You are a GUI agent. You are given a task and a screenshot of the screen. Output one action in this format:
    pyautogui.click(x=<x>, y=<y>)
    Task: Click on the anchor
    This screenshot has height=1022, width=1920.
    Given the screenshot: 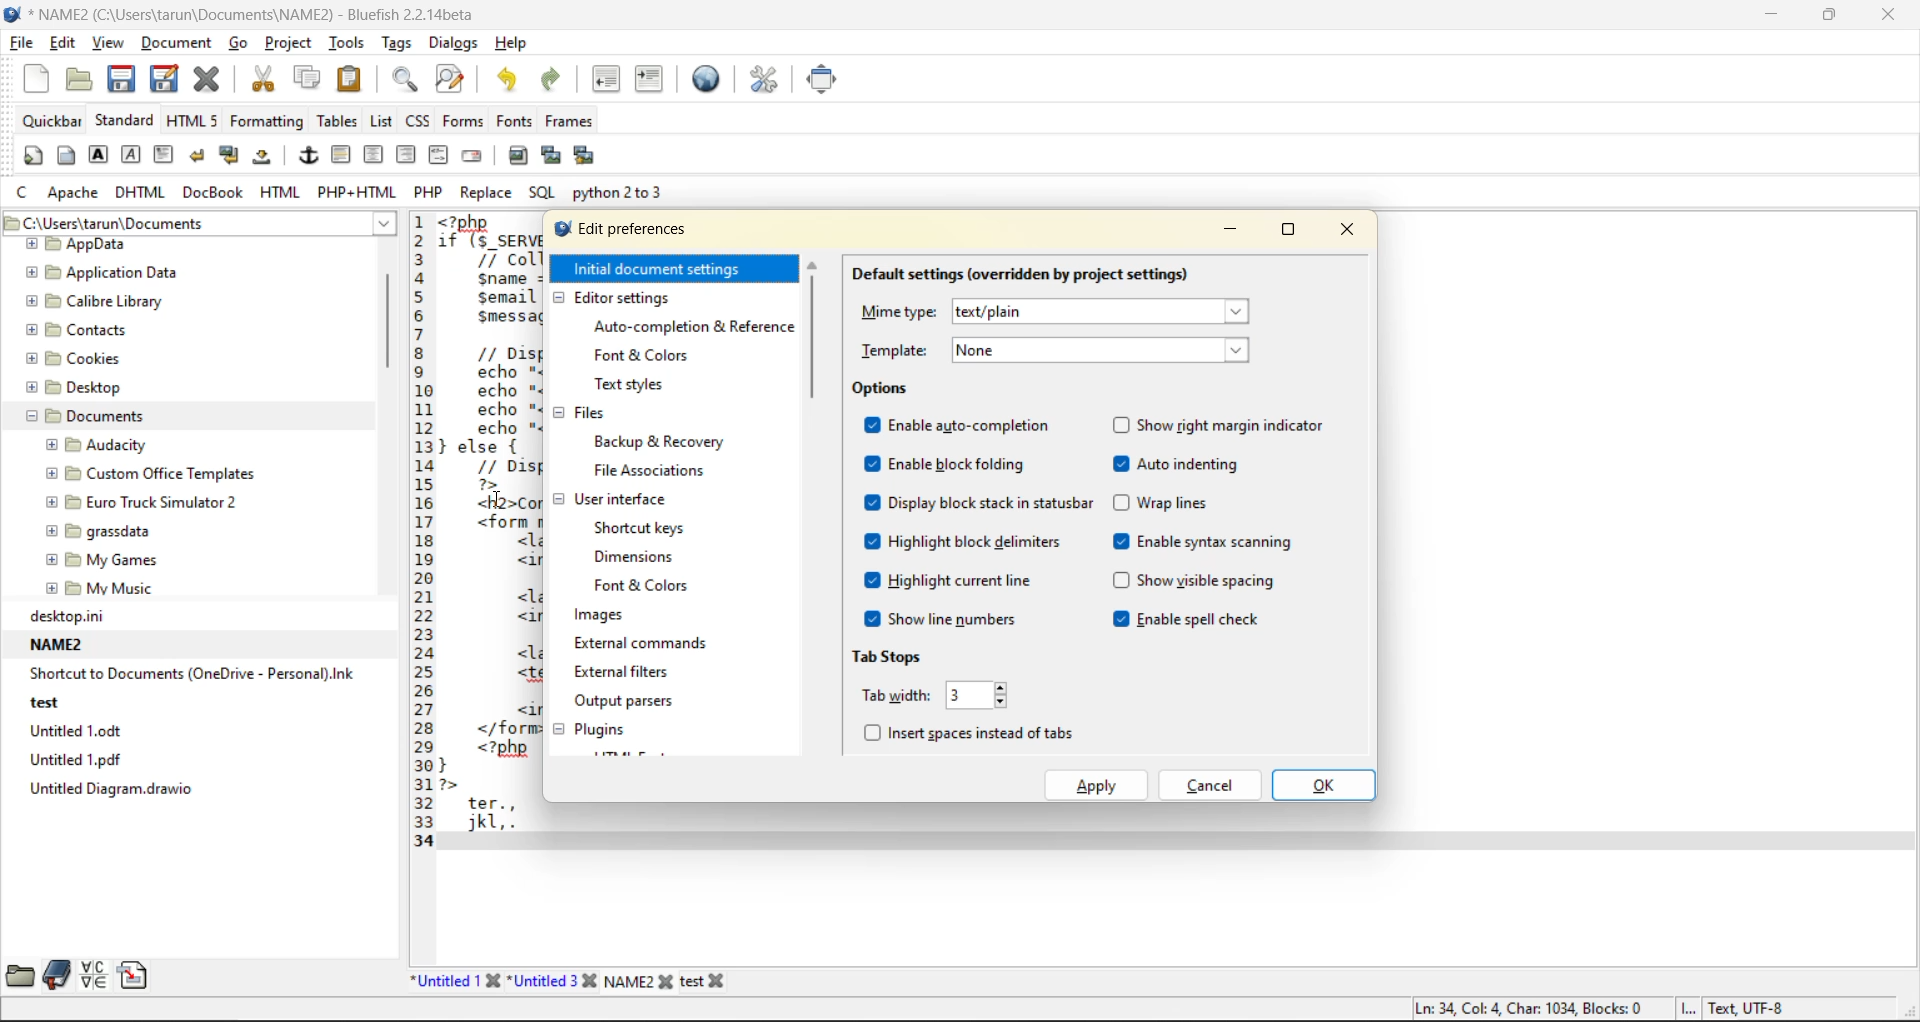 What is the action you would take?
    pyautogui.click(x=309, y=154)
    